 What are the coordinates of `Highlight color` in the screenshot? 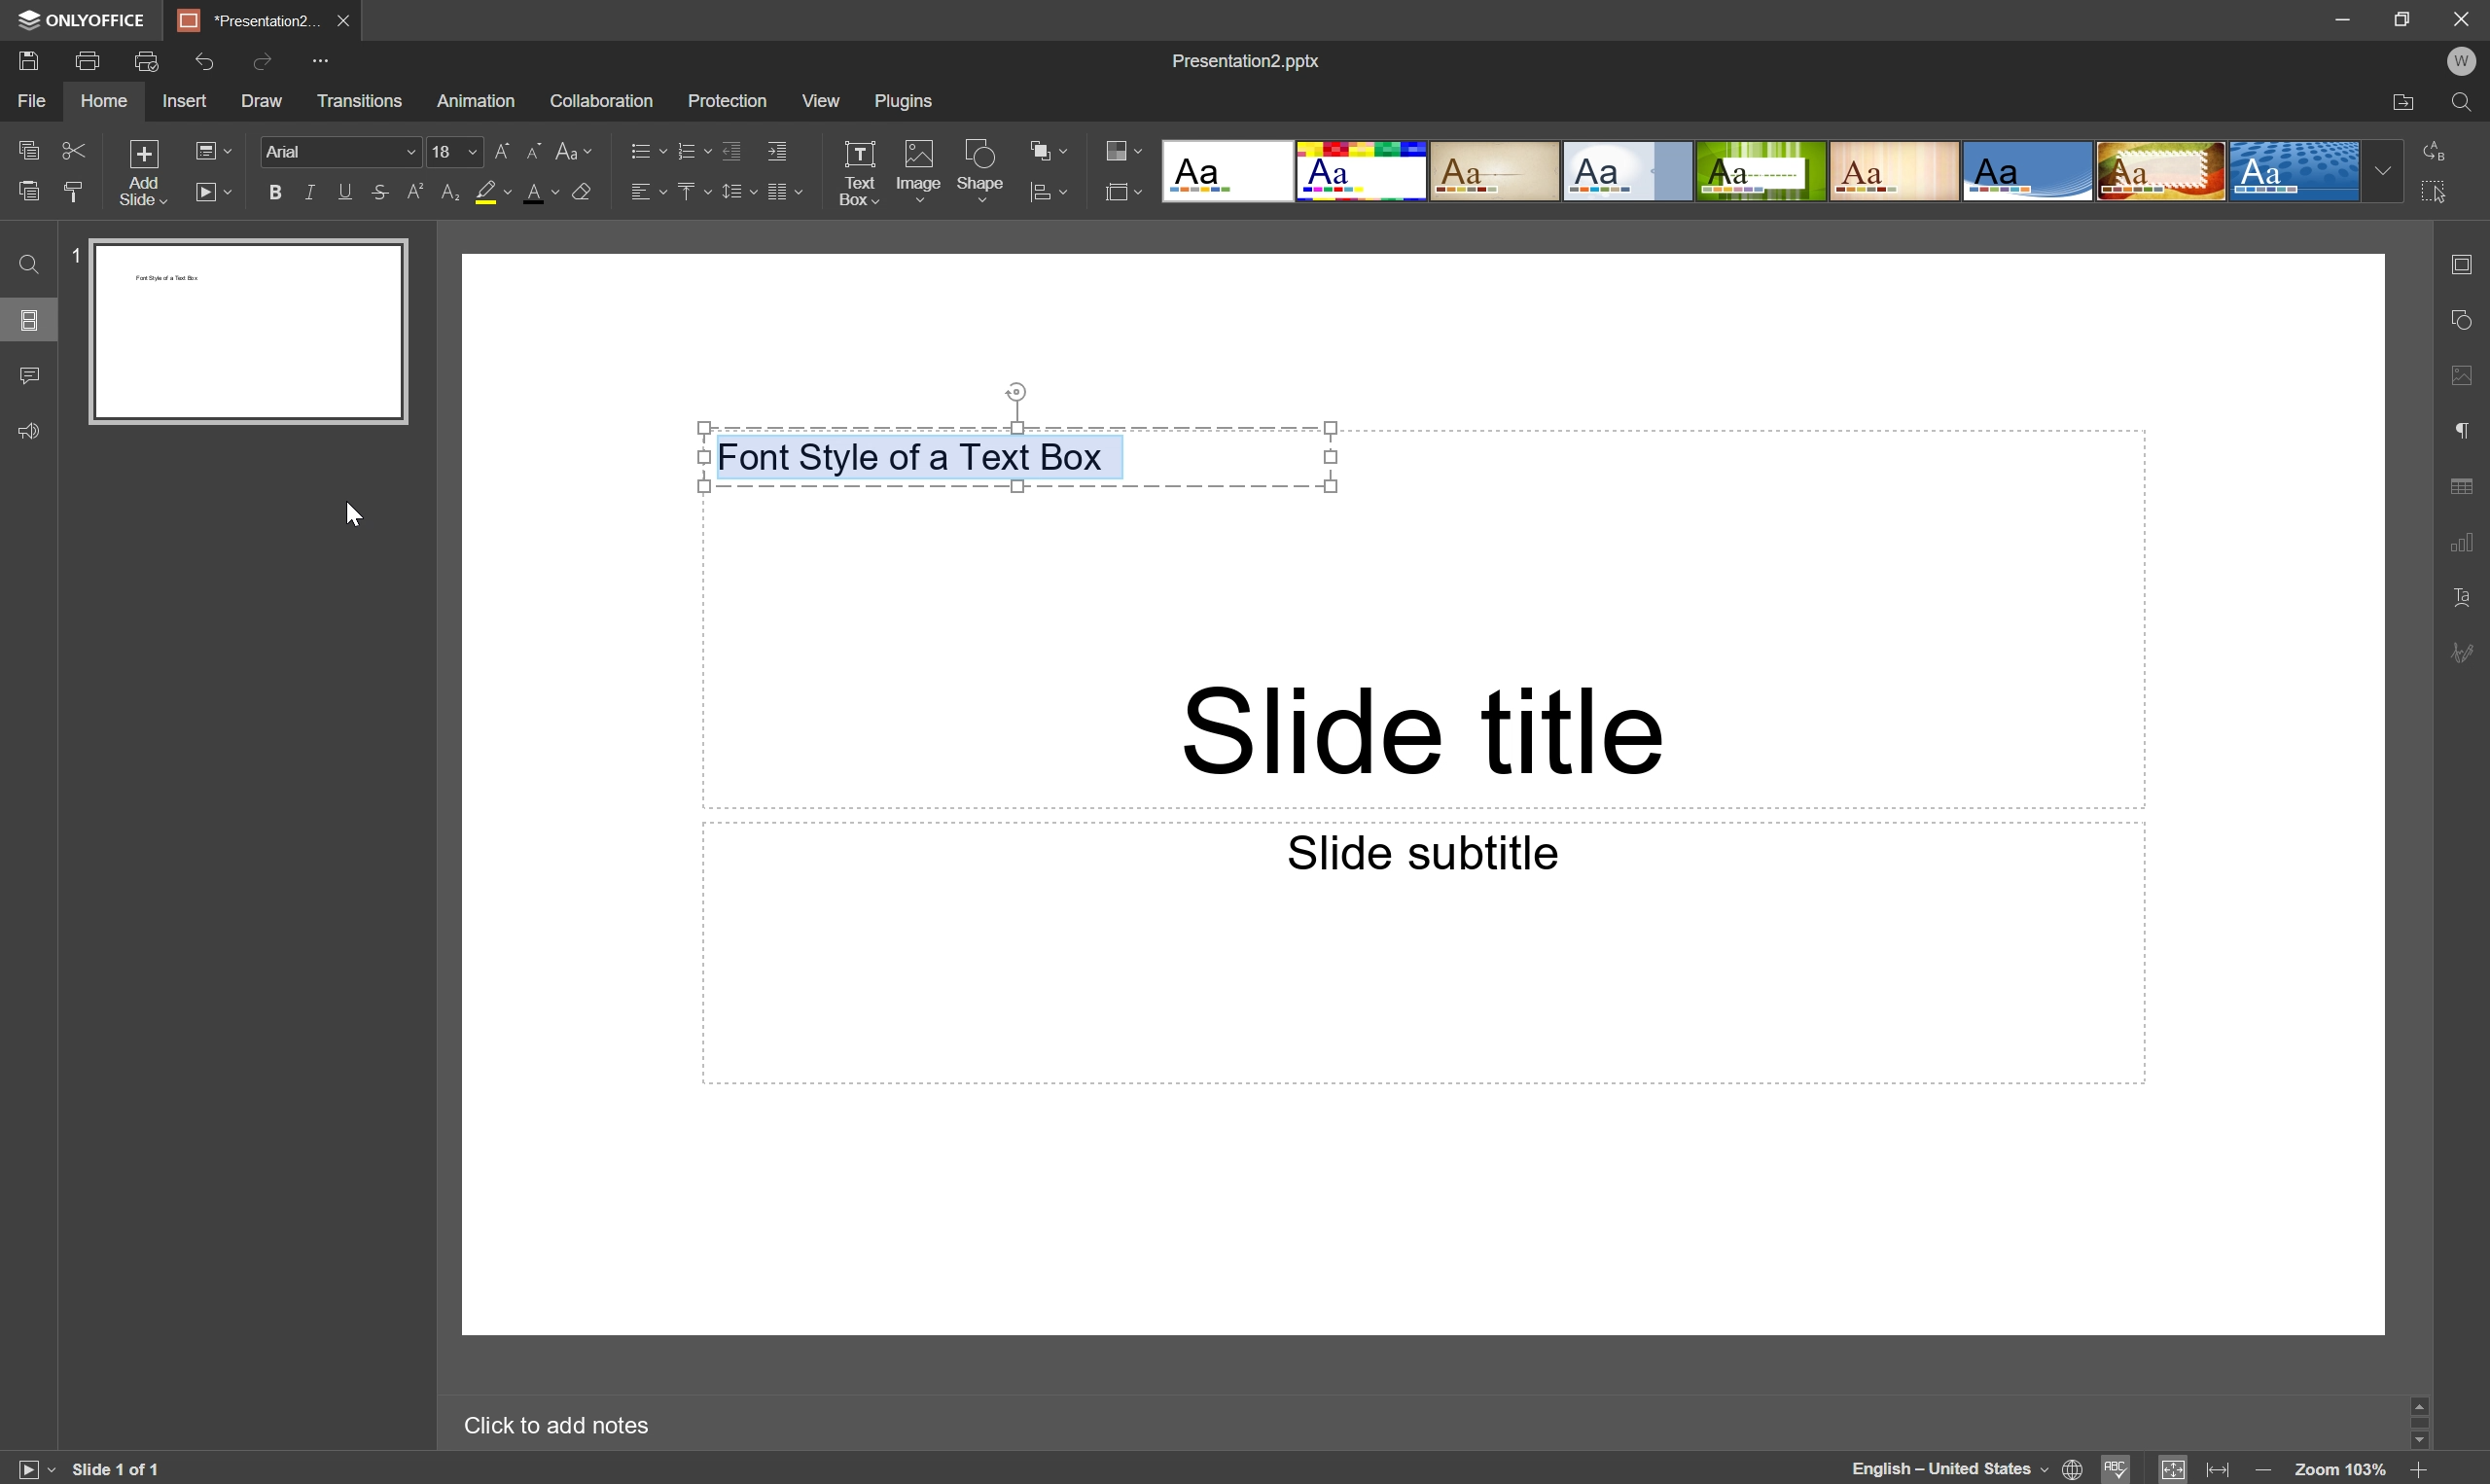 It's located at (494, 190).